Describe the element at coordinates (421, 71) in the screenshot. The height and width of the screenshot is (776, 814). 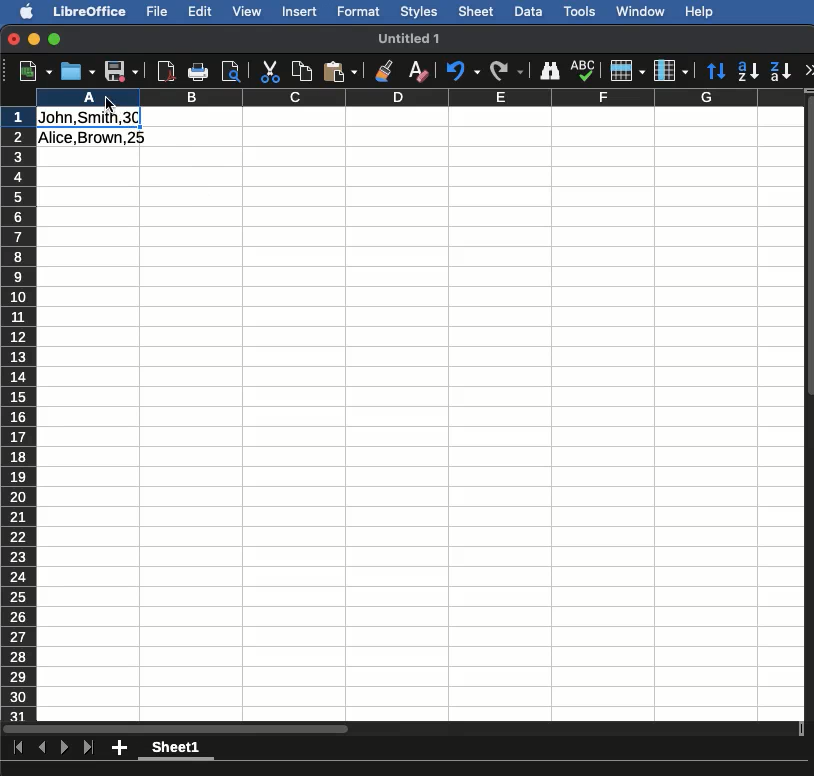
I see `Clear formatting` at that location.